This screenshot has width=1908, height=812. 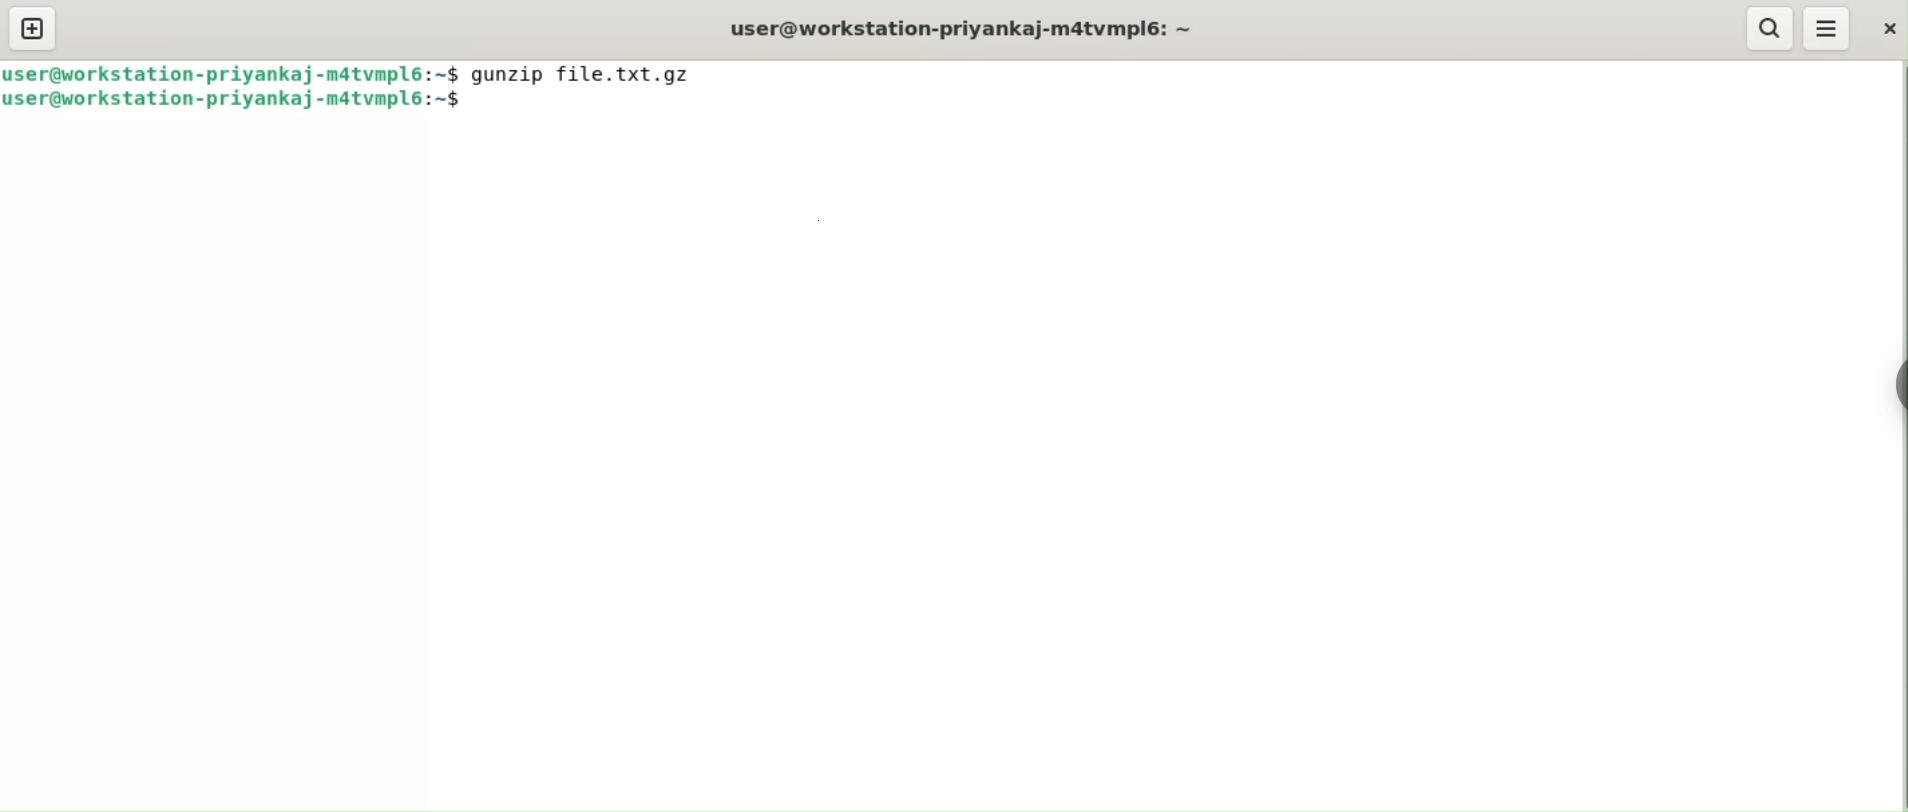 I want to click on close, so click(x=1884, y=31).